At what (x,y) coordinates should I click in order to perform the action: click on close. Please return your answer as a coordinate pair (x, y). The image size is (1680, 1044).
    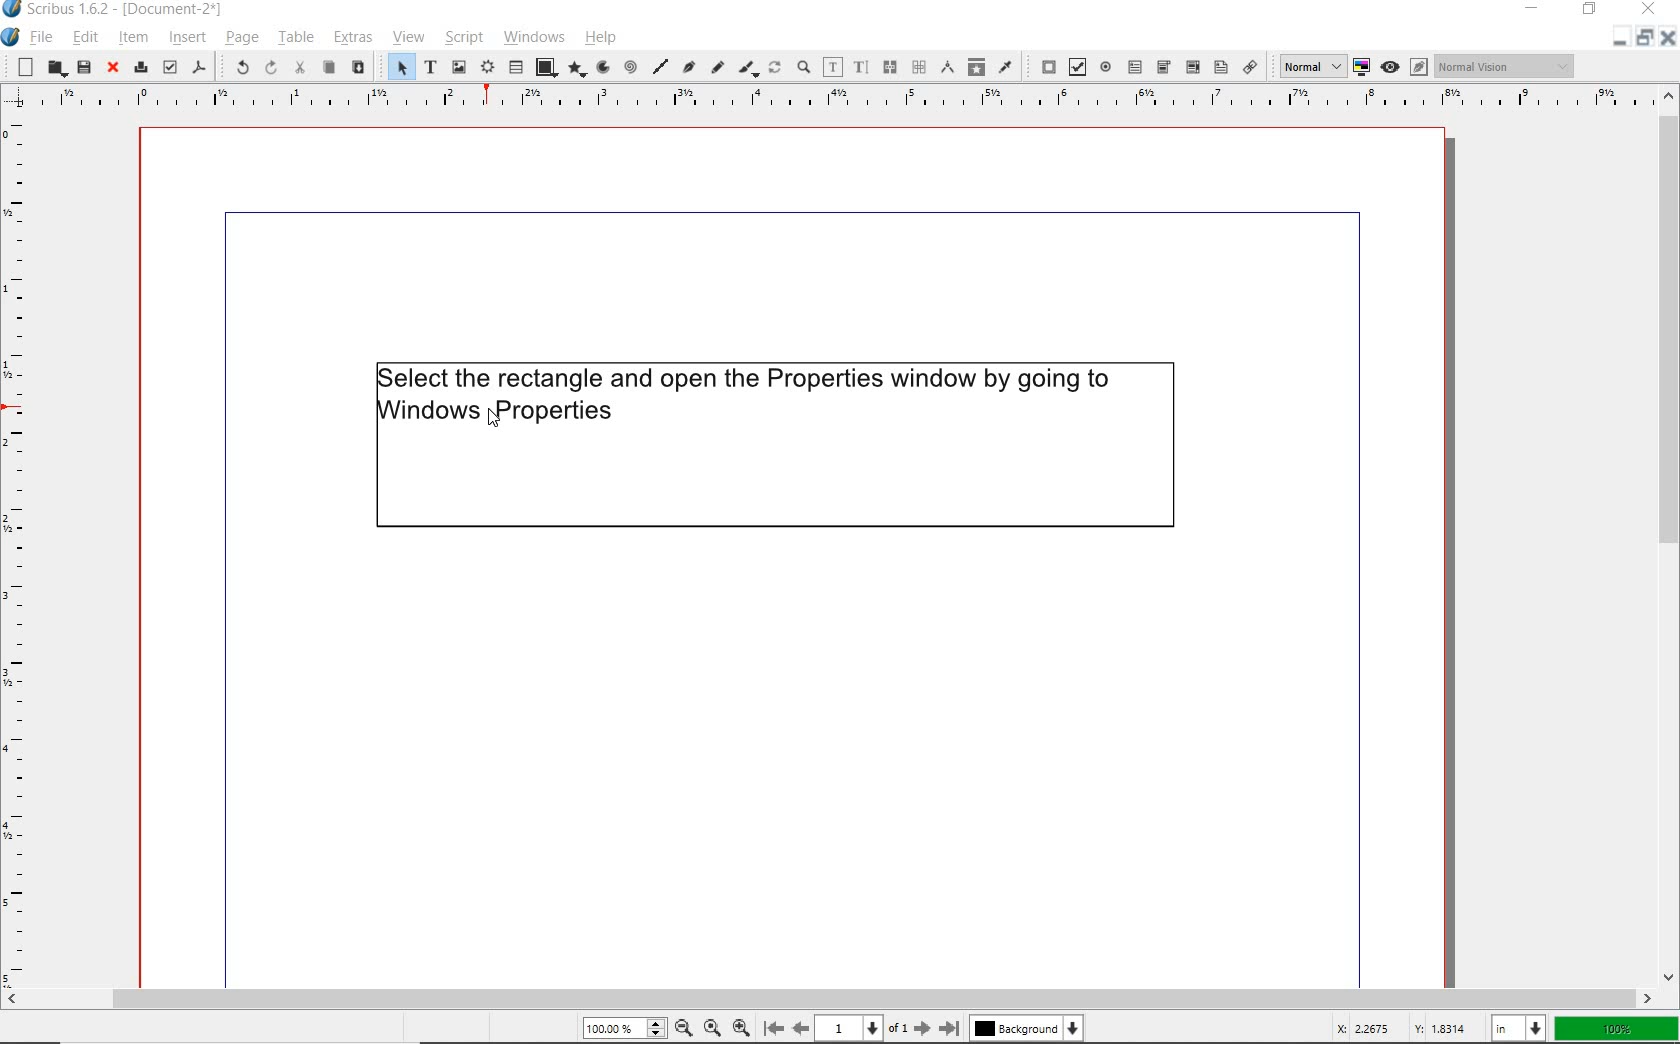
    Looking at the image, I should click on (1648, 11).